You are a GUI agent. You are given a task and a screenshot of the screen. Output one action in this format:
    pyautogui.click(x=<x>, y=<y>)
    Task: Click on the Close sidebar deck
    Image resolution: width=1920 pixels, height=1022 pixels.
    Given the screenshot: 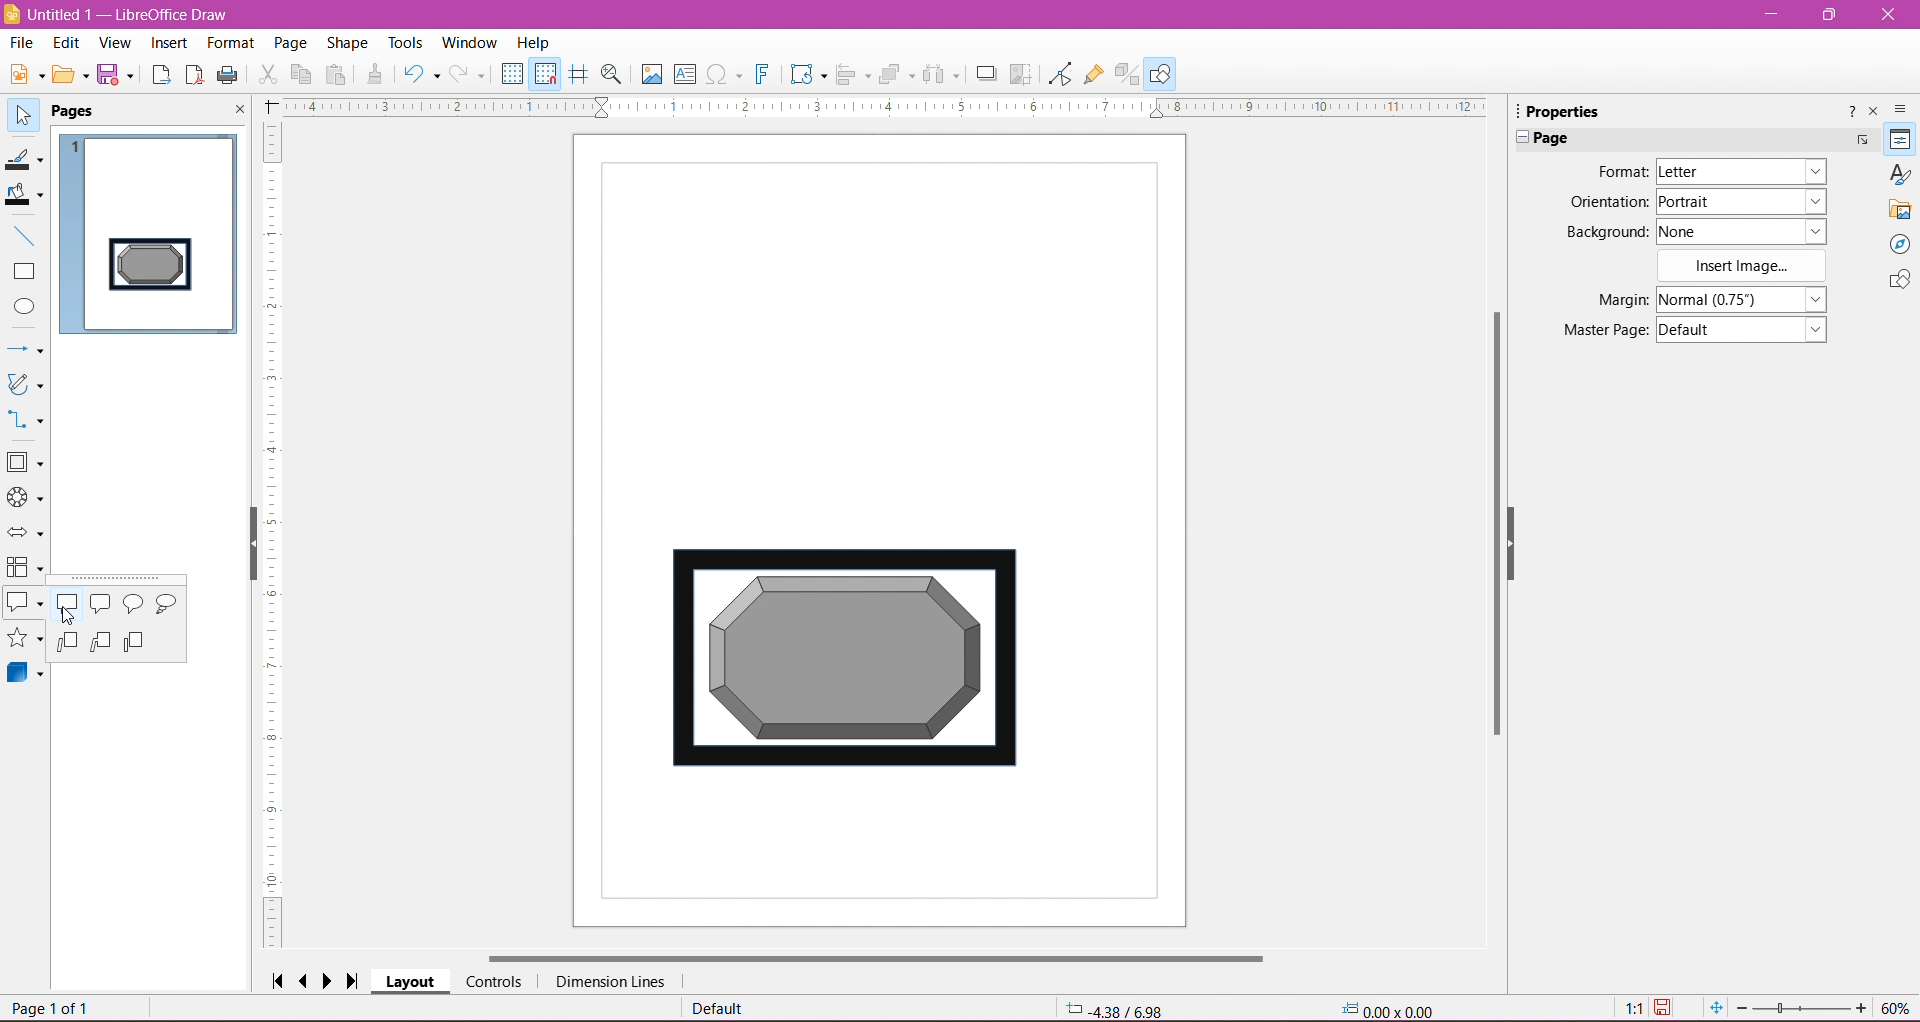 What is the action you would take?
    pyautogui.click(x=1875, y=112)
    